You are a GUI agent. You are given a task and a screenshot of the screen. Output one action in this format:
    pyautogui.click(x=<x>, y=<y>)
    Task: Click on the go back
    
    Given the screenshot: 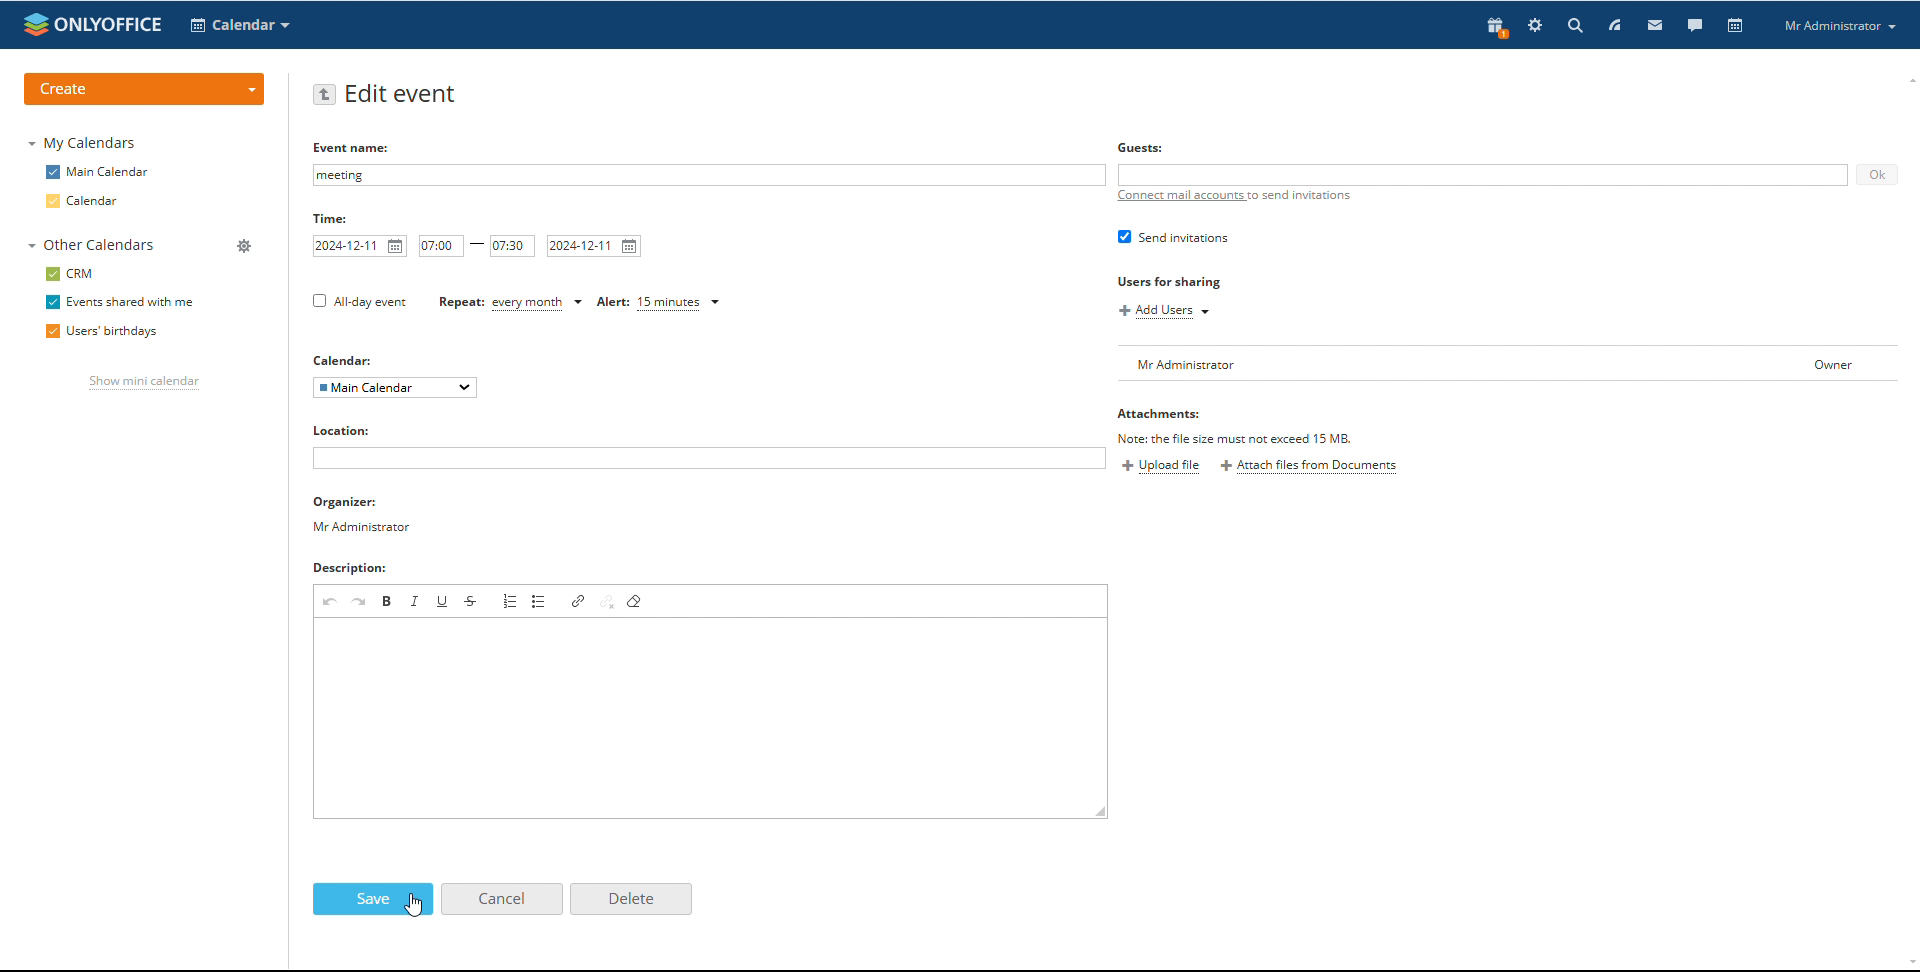 What is the action you would take?
    pyautogui.click(x=324, y=94)
    